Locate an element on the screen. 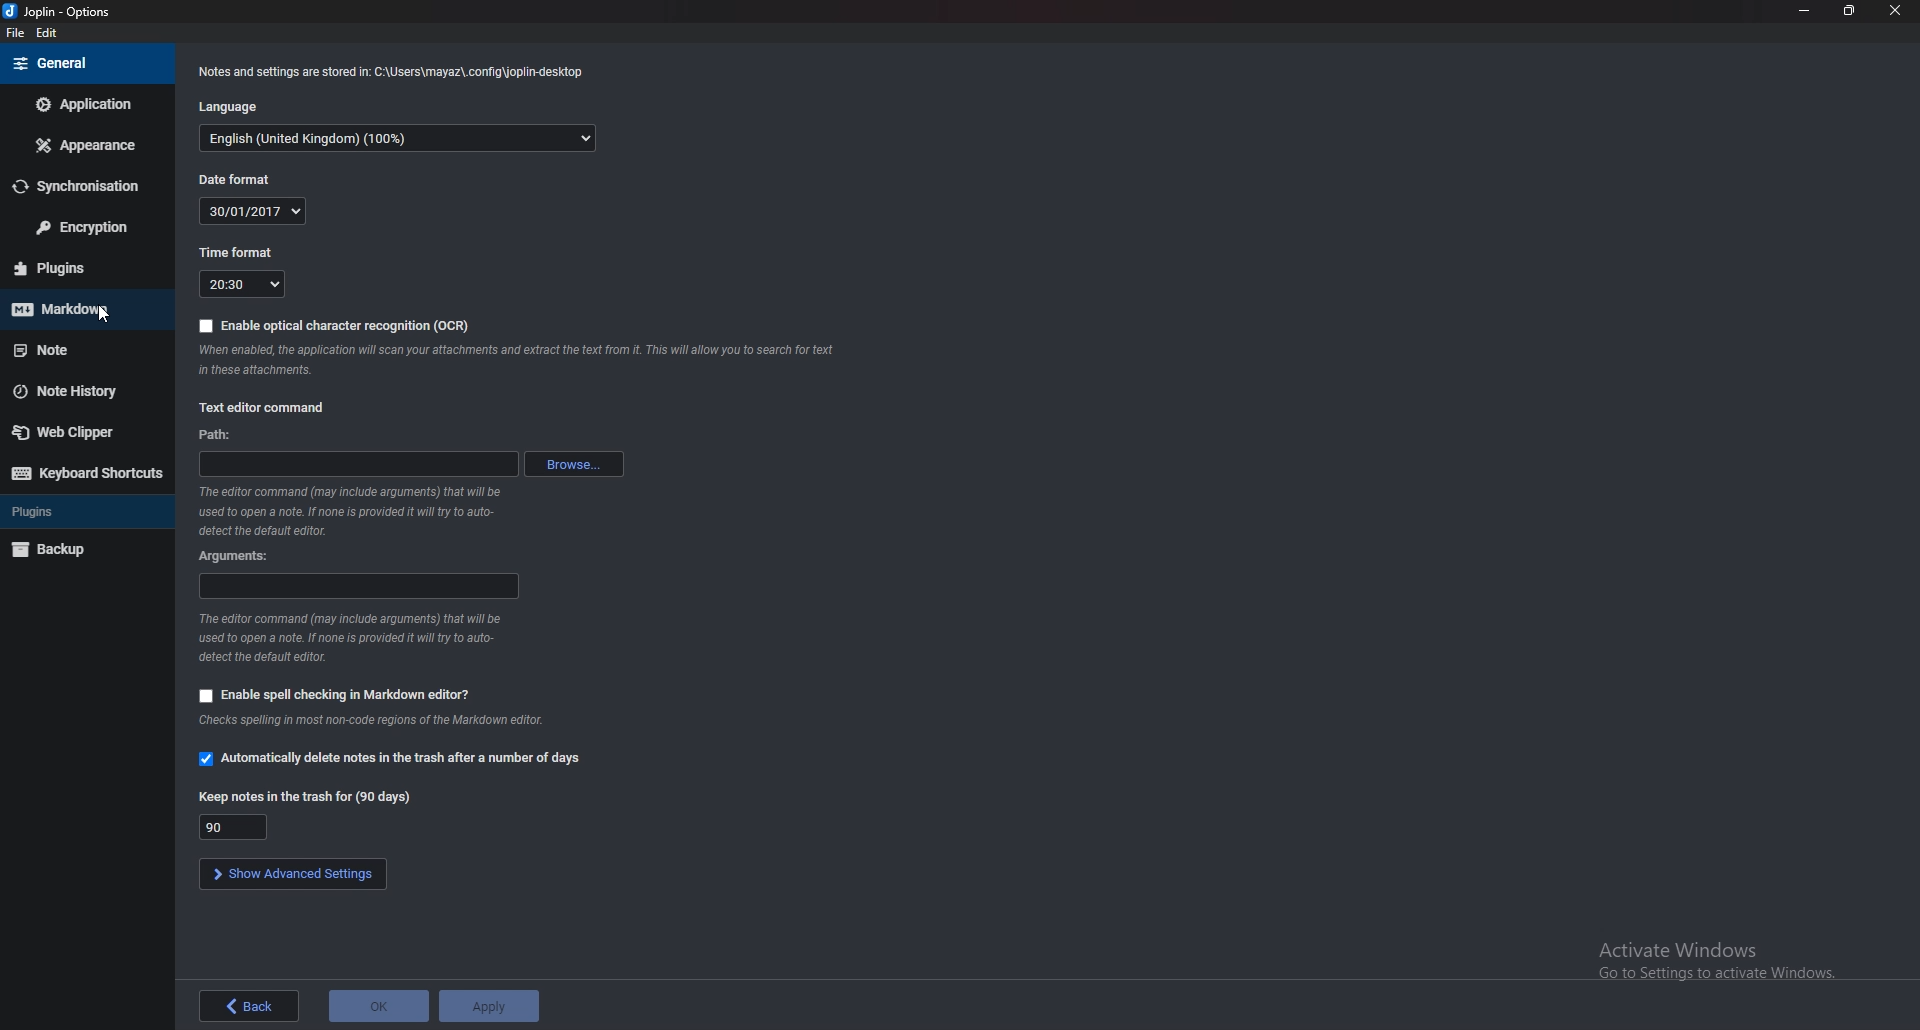  Arguments is located at coordinates (357, 586).